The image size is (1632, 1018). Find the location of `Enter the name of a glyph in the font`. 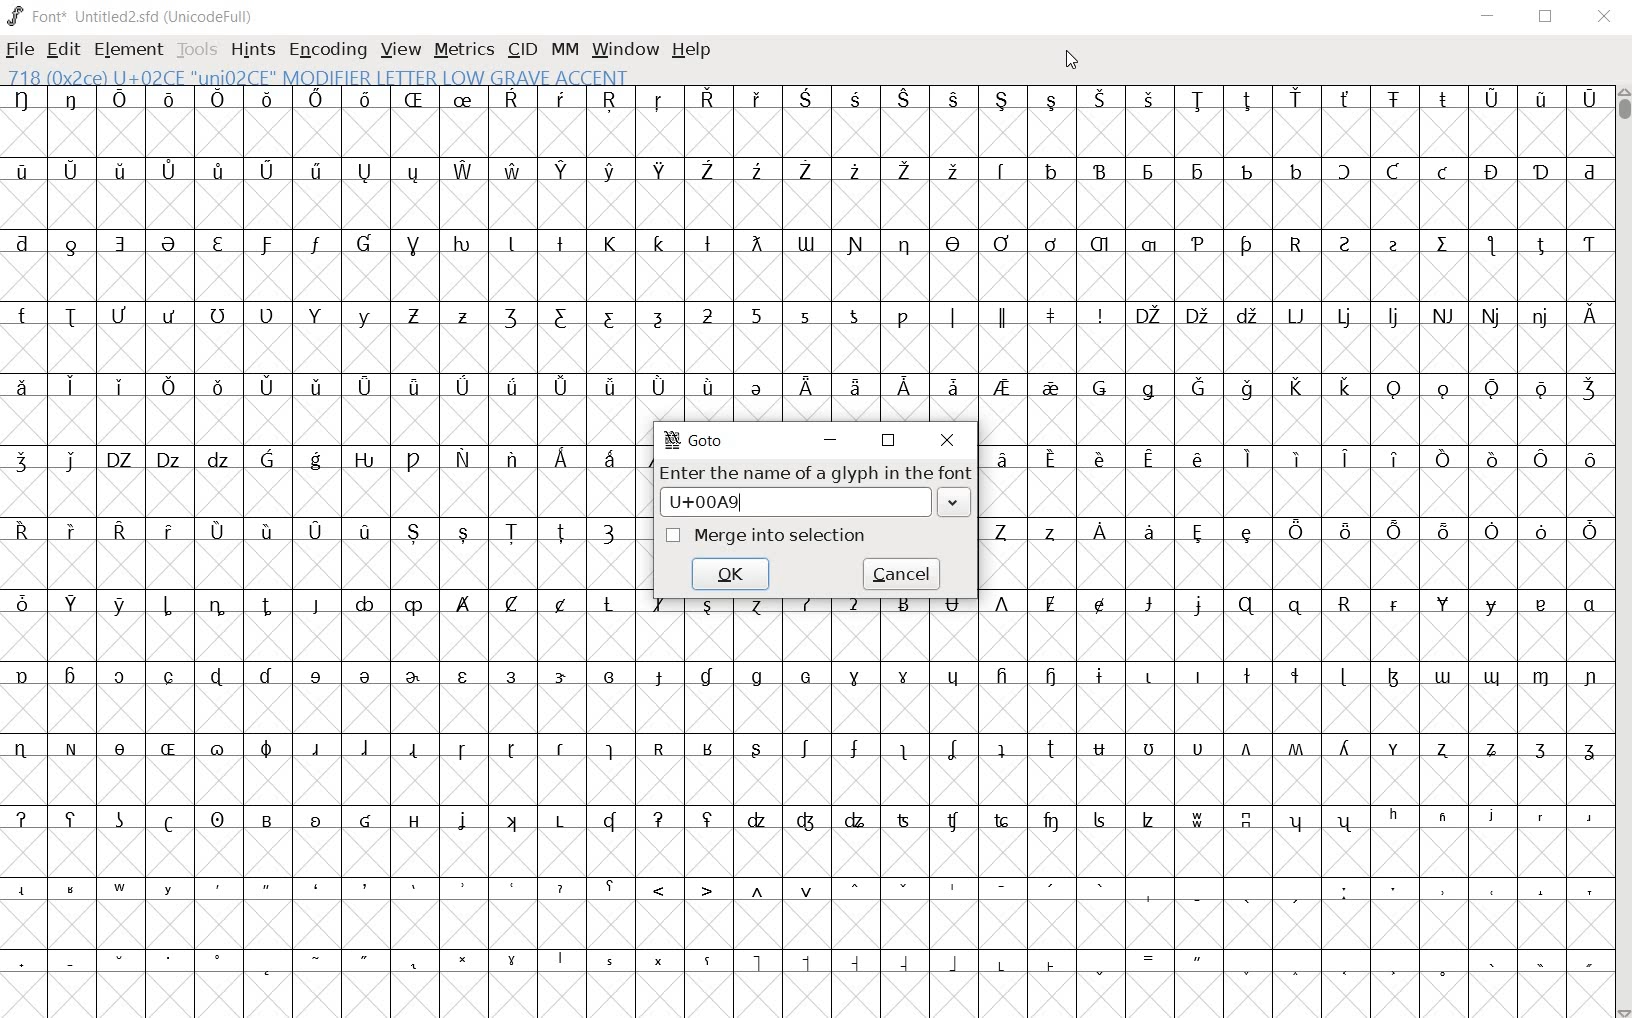

Enter the name of a glyph in the font is located at coordinates (814, 490).